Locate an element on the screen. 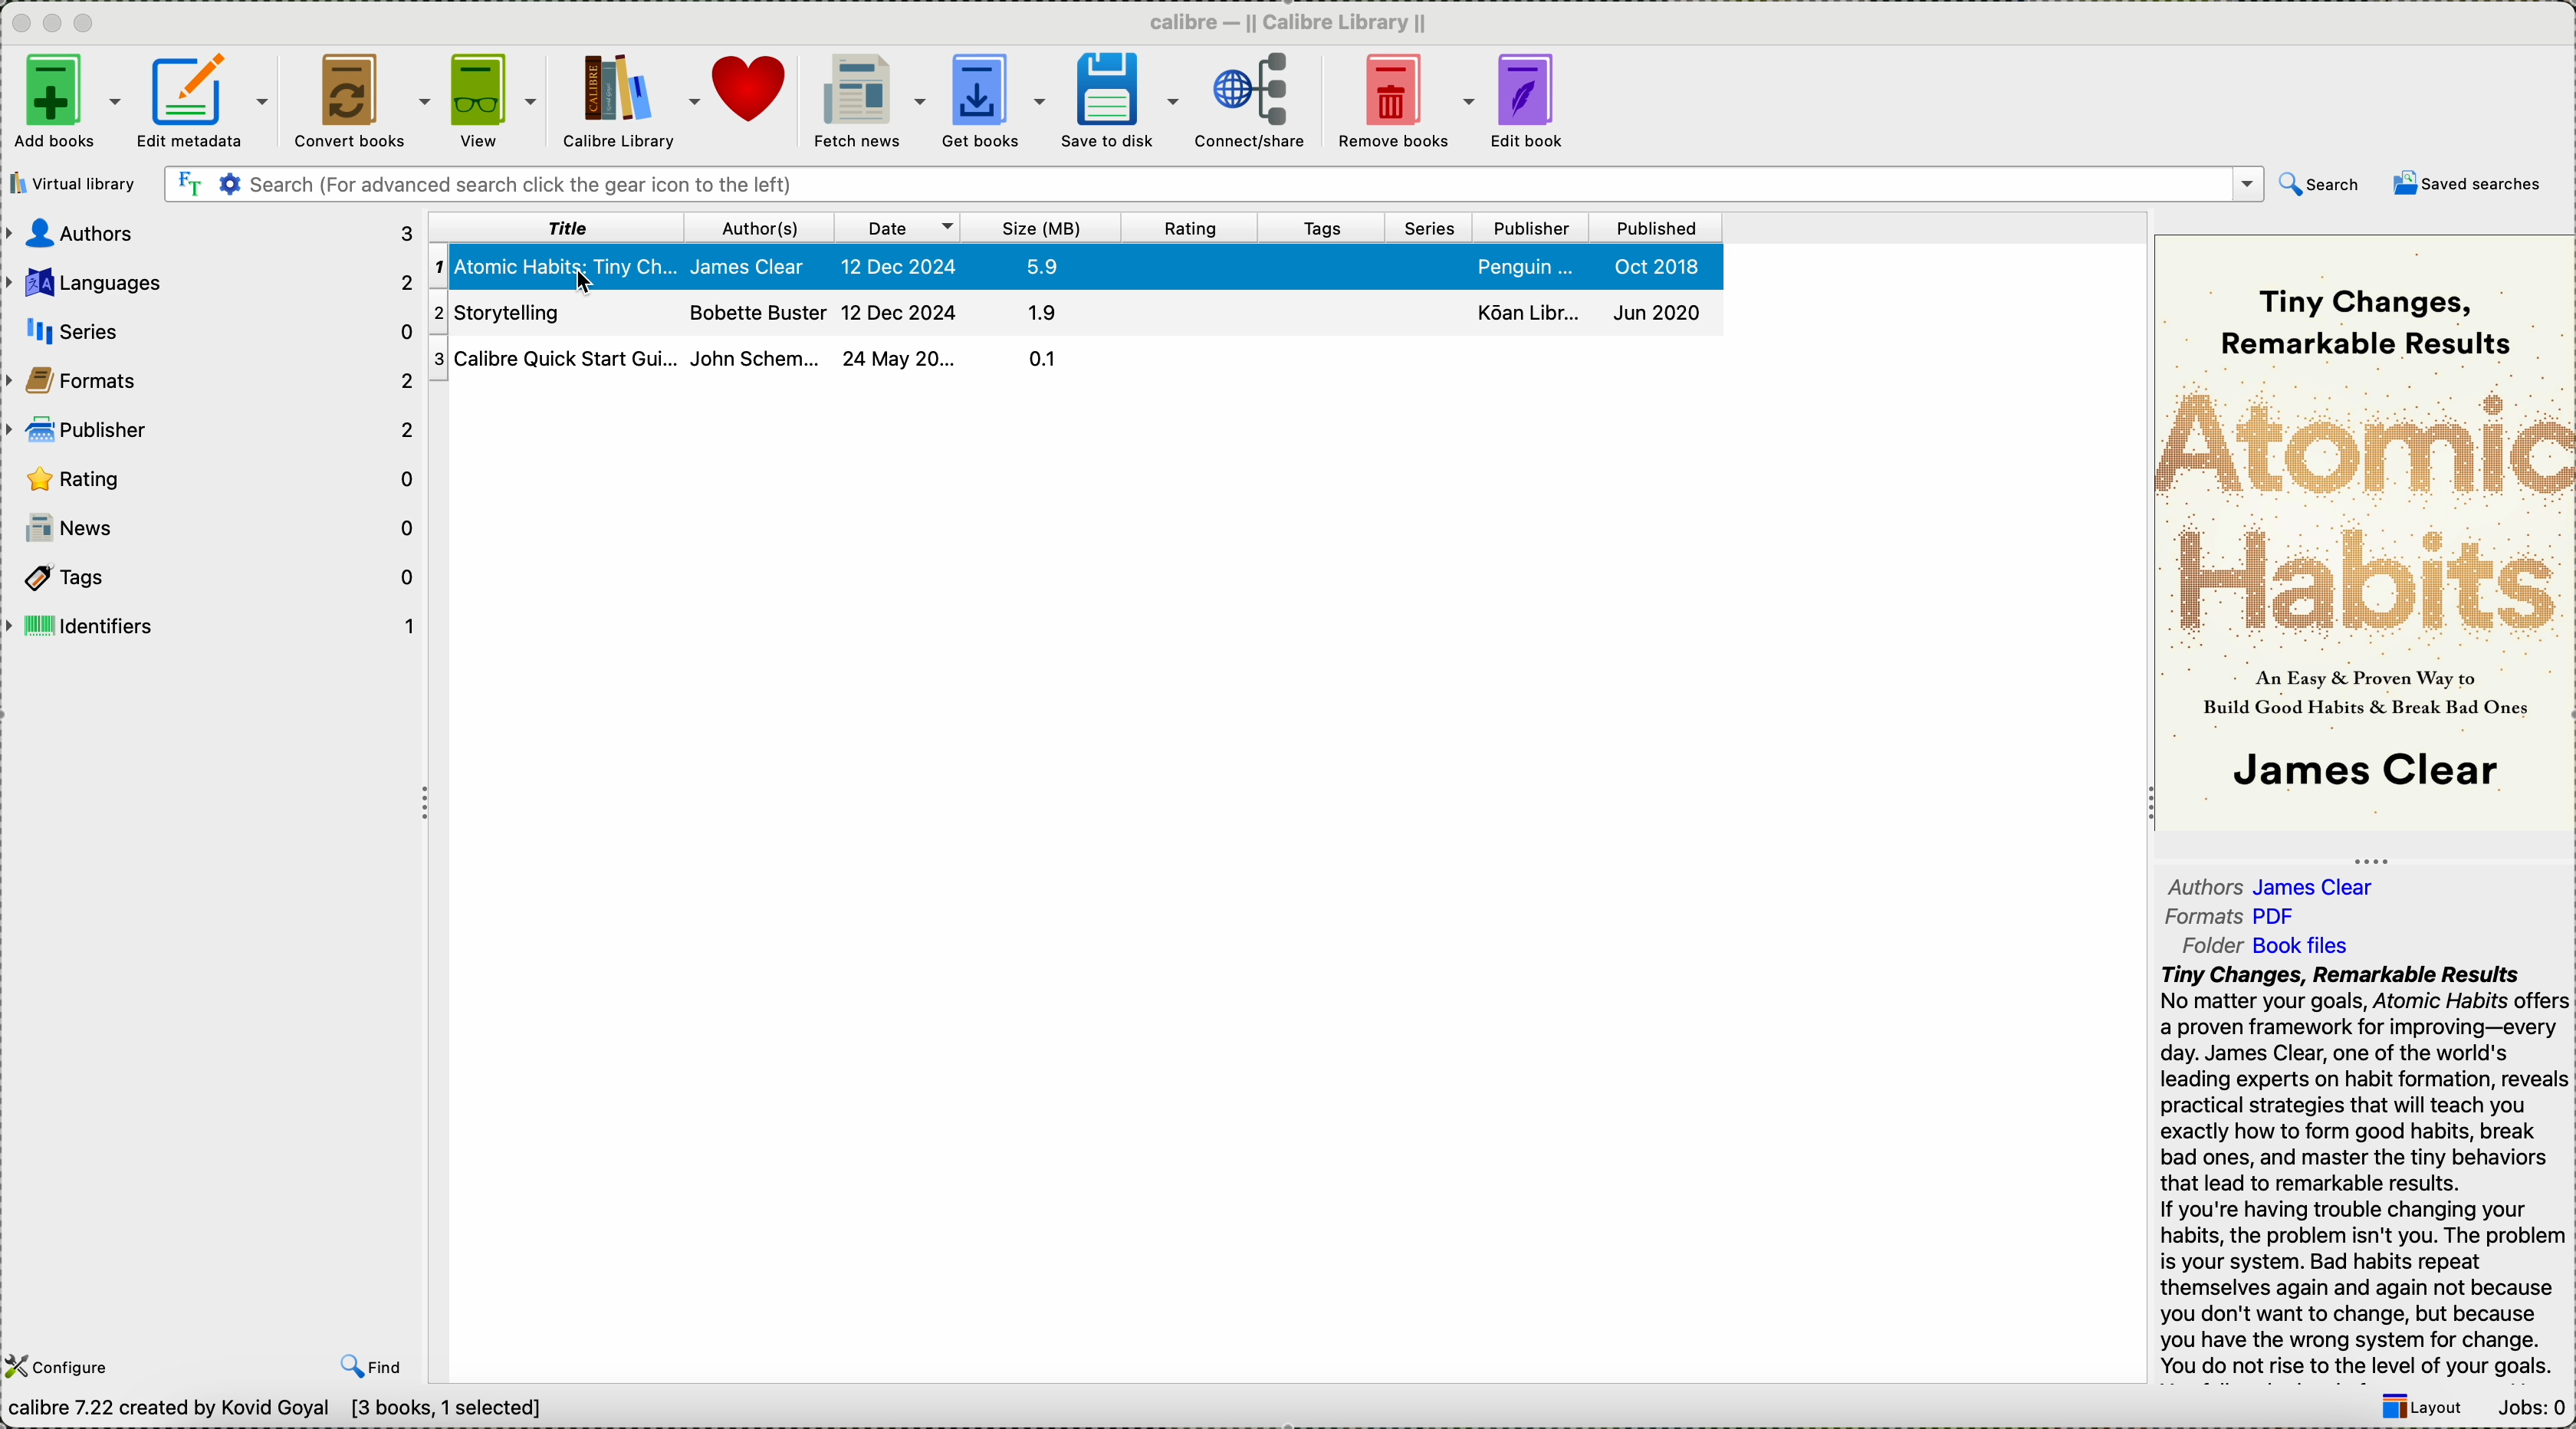 This screenshot has width=2576, height=1429. find is located at coordinates (372, 1366).